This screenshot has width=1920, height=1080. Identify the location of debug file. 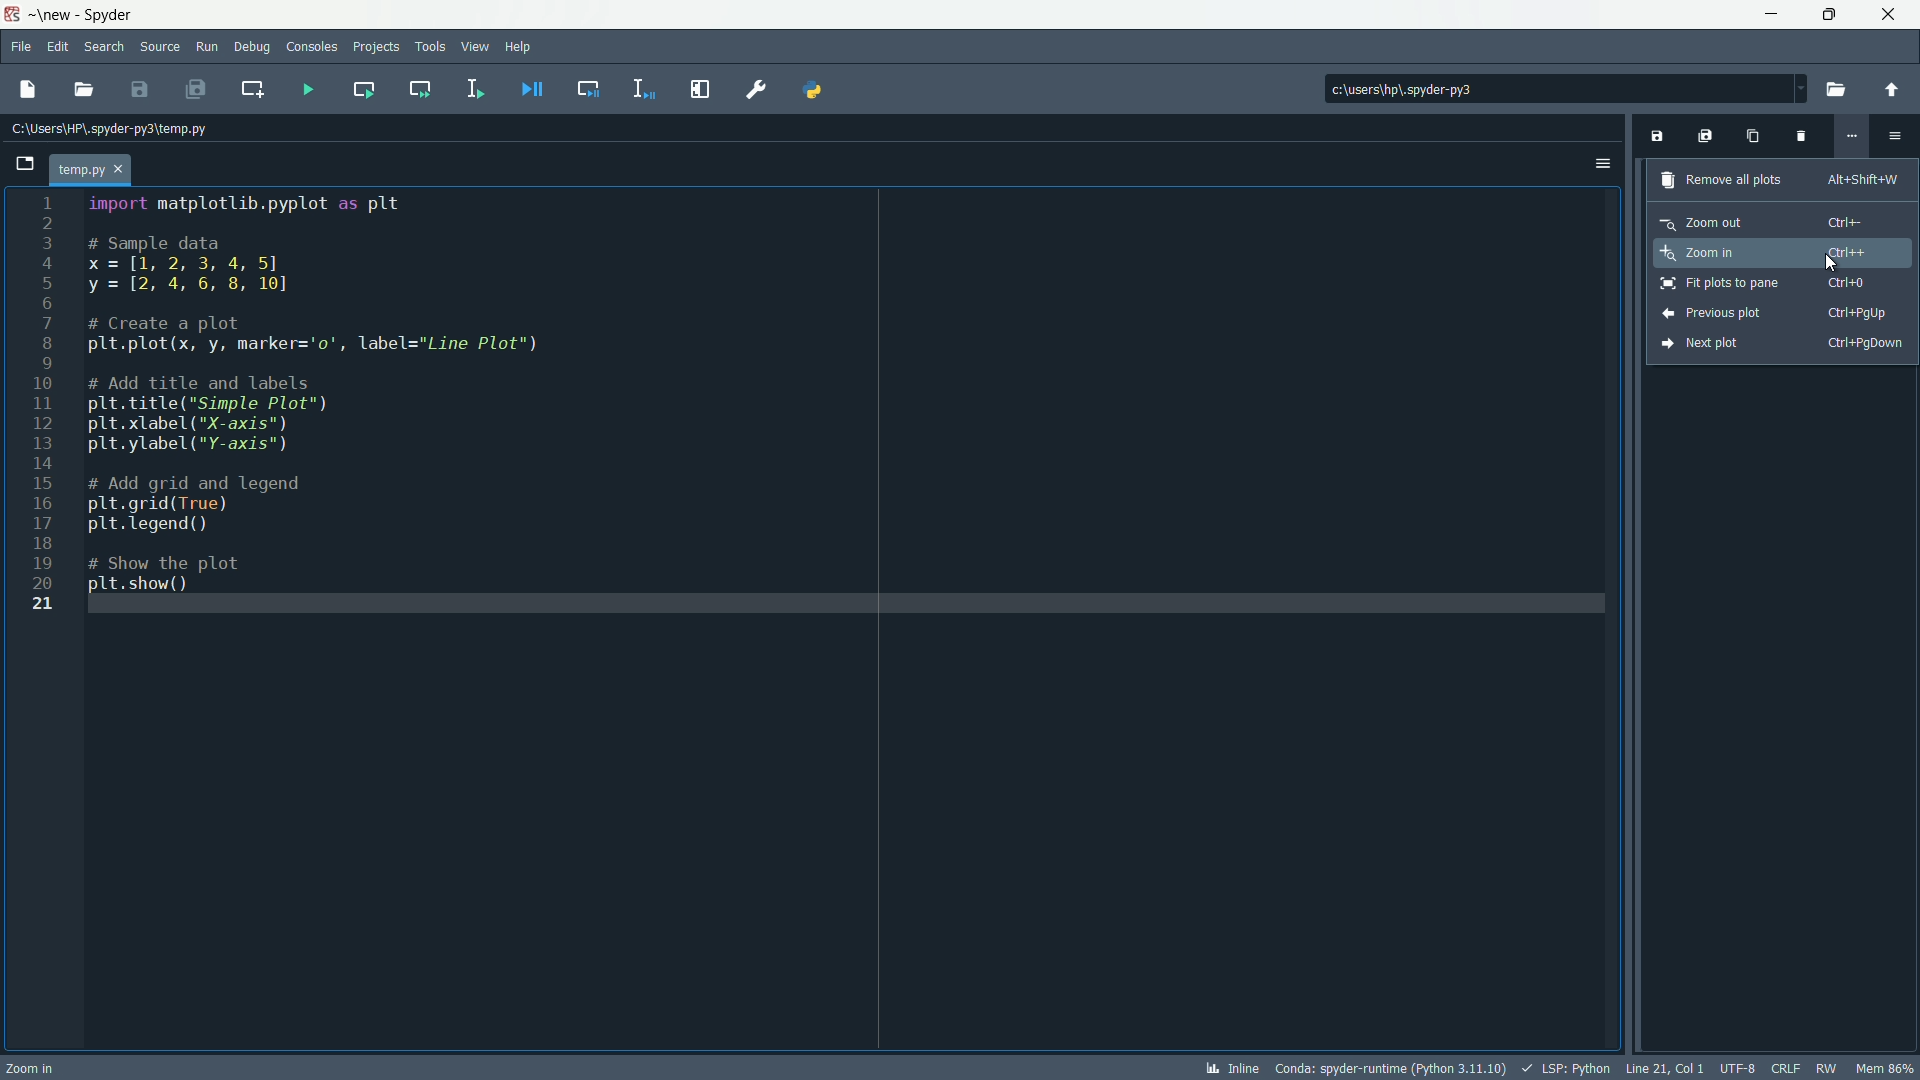
(531, 89).